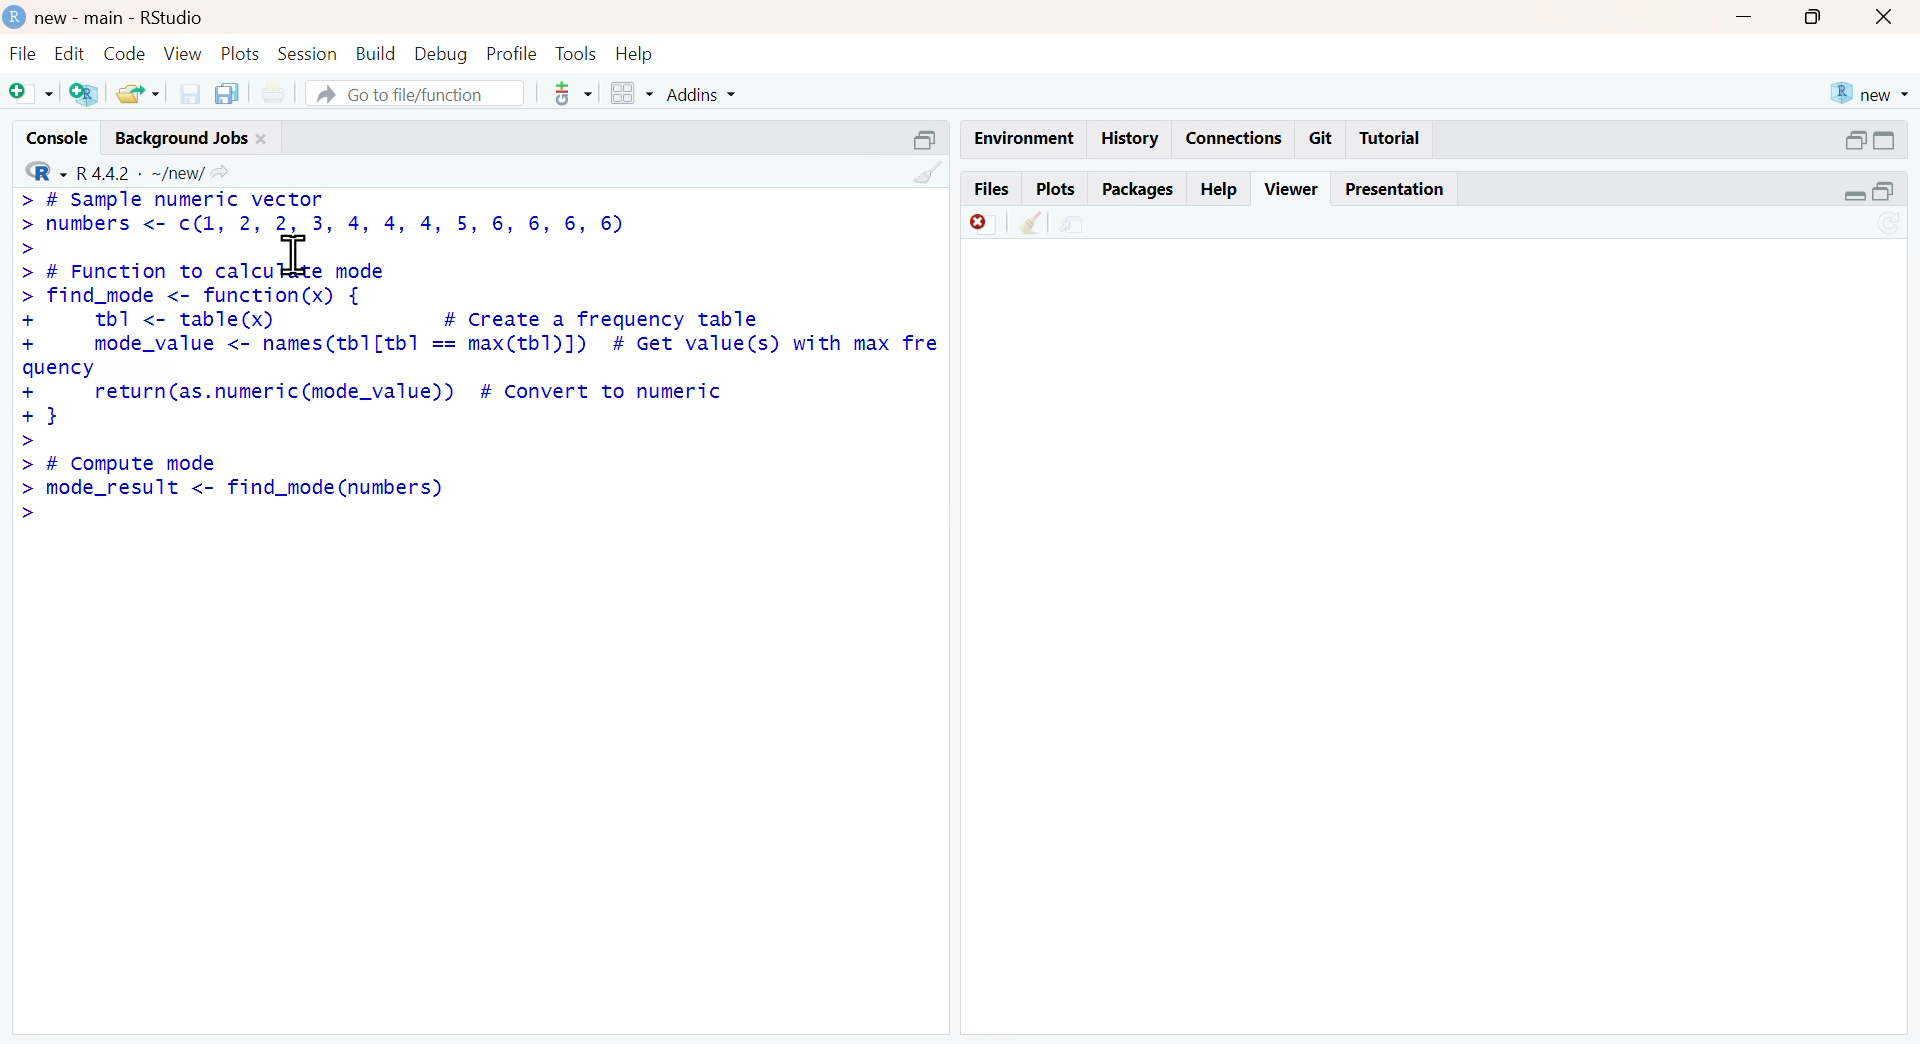 Image resolution: width=1920 pixels, height=1044 pixels. I want to click on copy, so click(227, 93).